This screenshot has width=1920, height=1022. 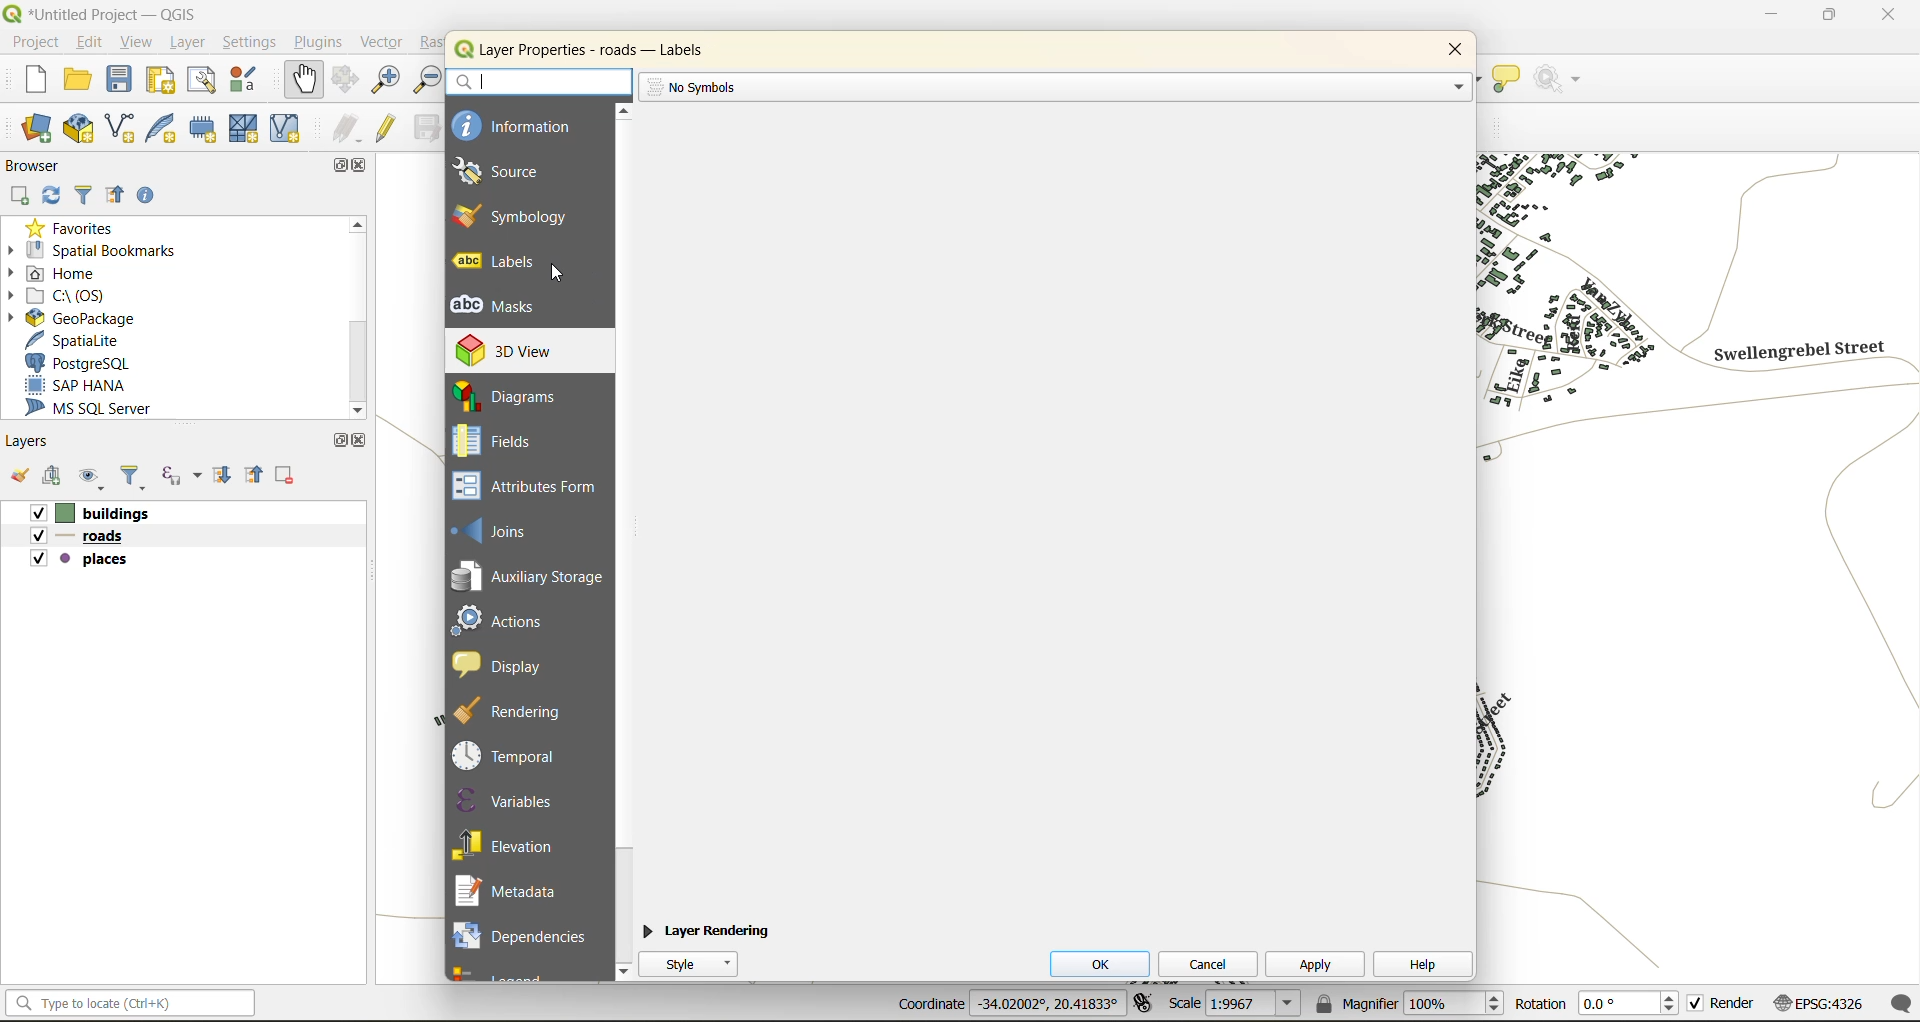 I want to click on cursor, so click(x=561, y=279).